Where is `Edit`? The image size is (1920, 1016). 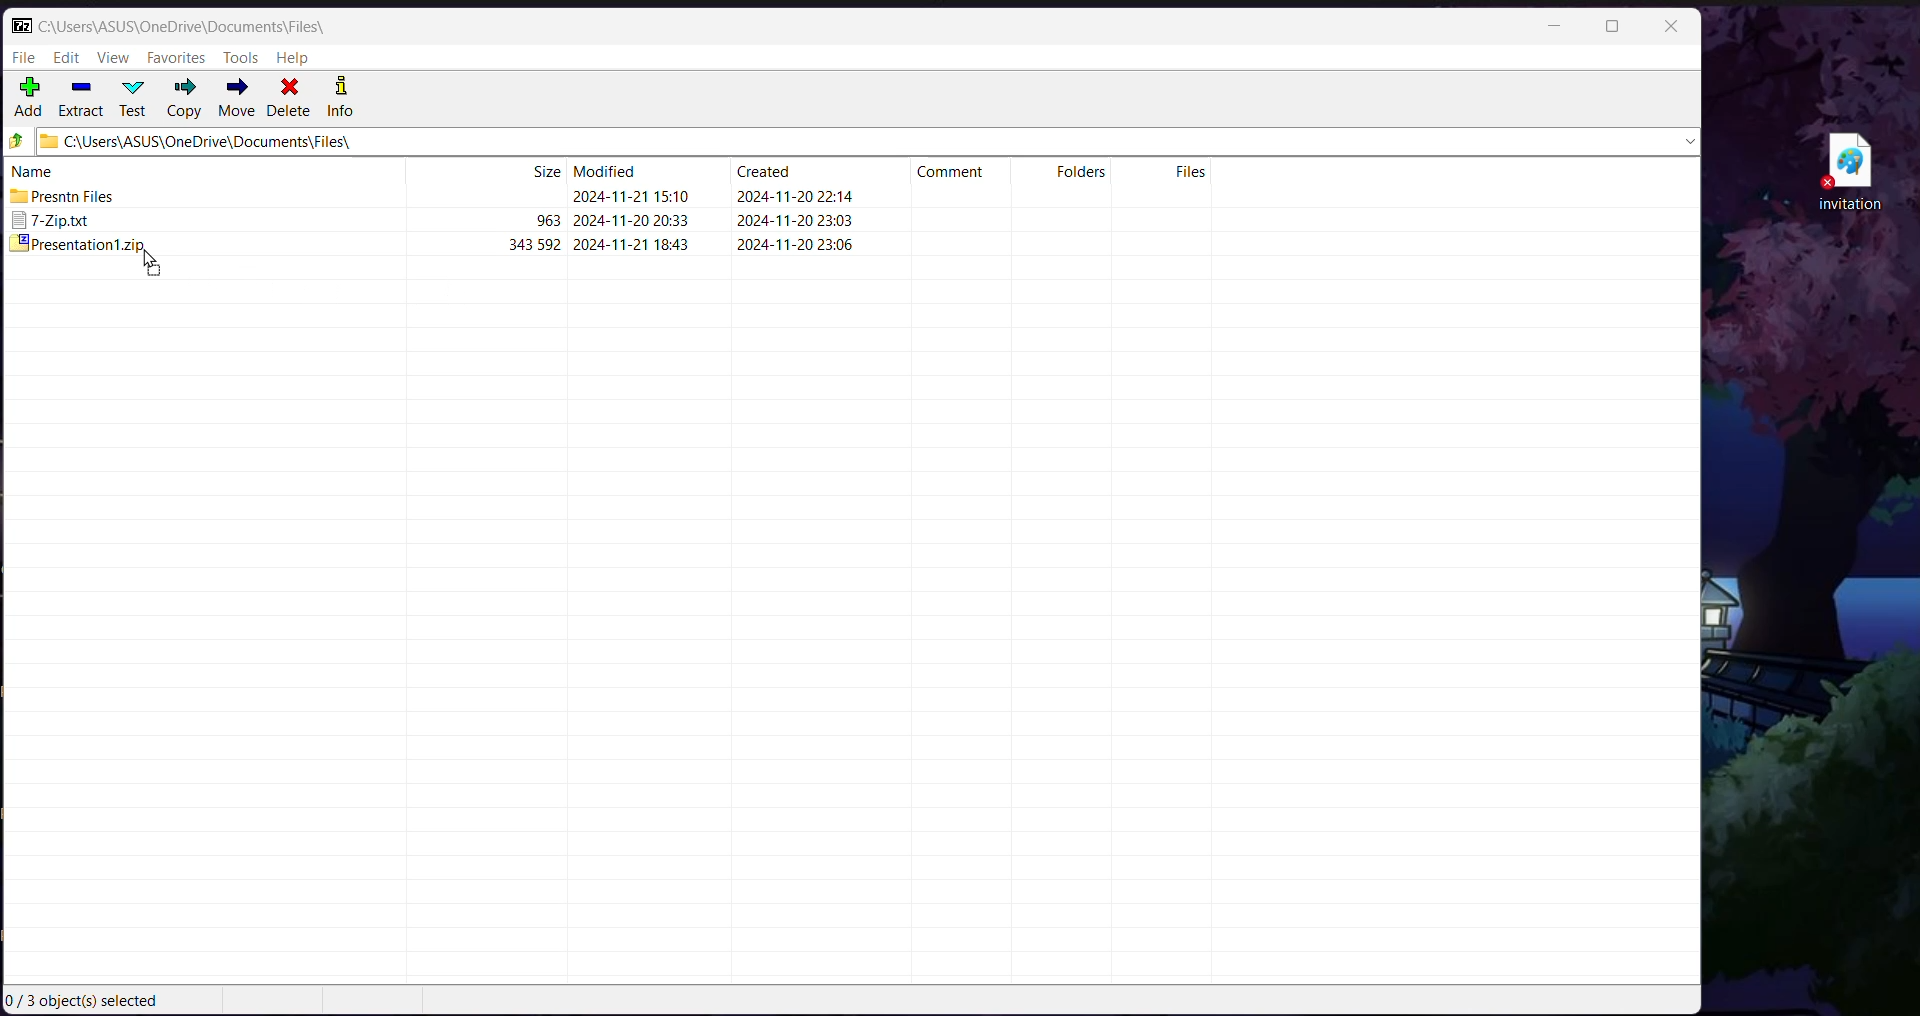
Edit is located at coordinates (68, 57).